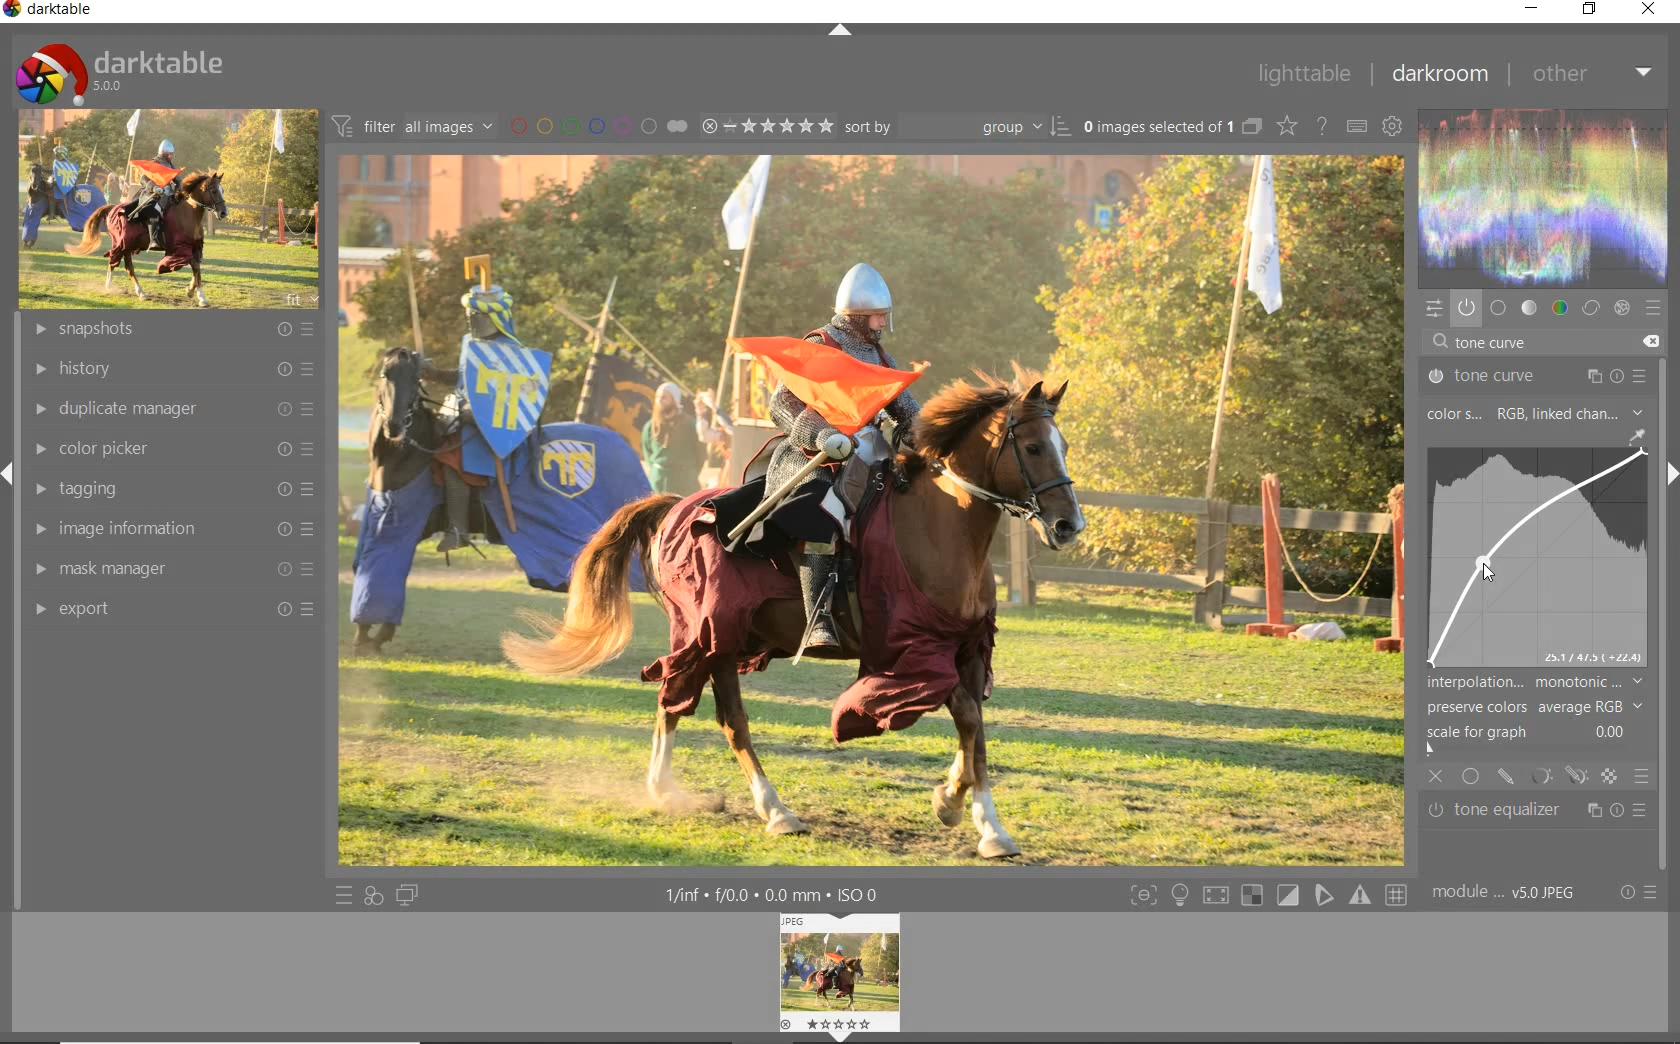  What do you see at coordinates (408, 894) in the screenshot?
I see `display a second darkroom image widow` at bounding box center [408, 894].